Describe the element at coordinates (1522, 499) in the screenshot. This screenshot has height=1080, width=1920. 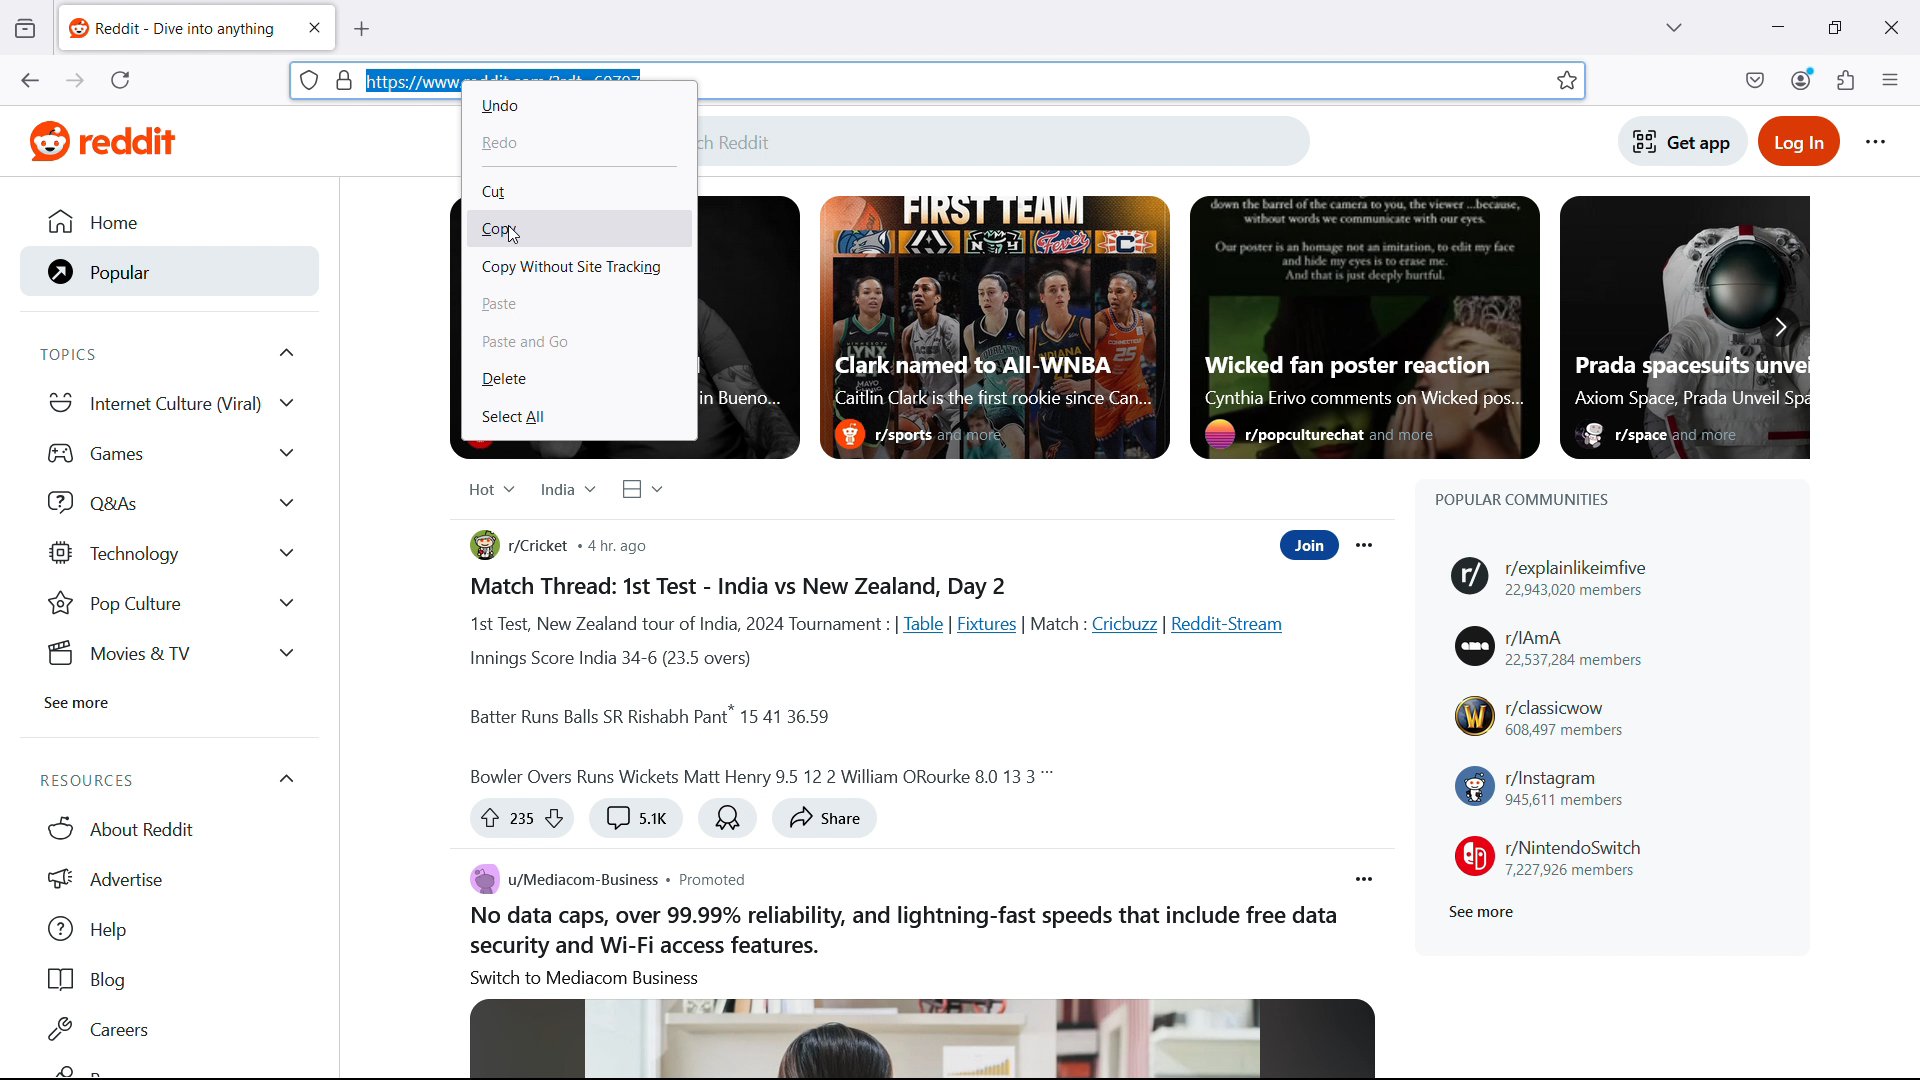
I see `Popular communities` at that location.